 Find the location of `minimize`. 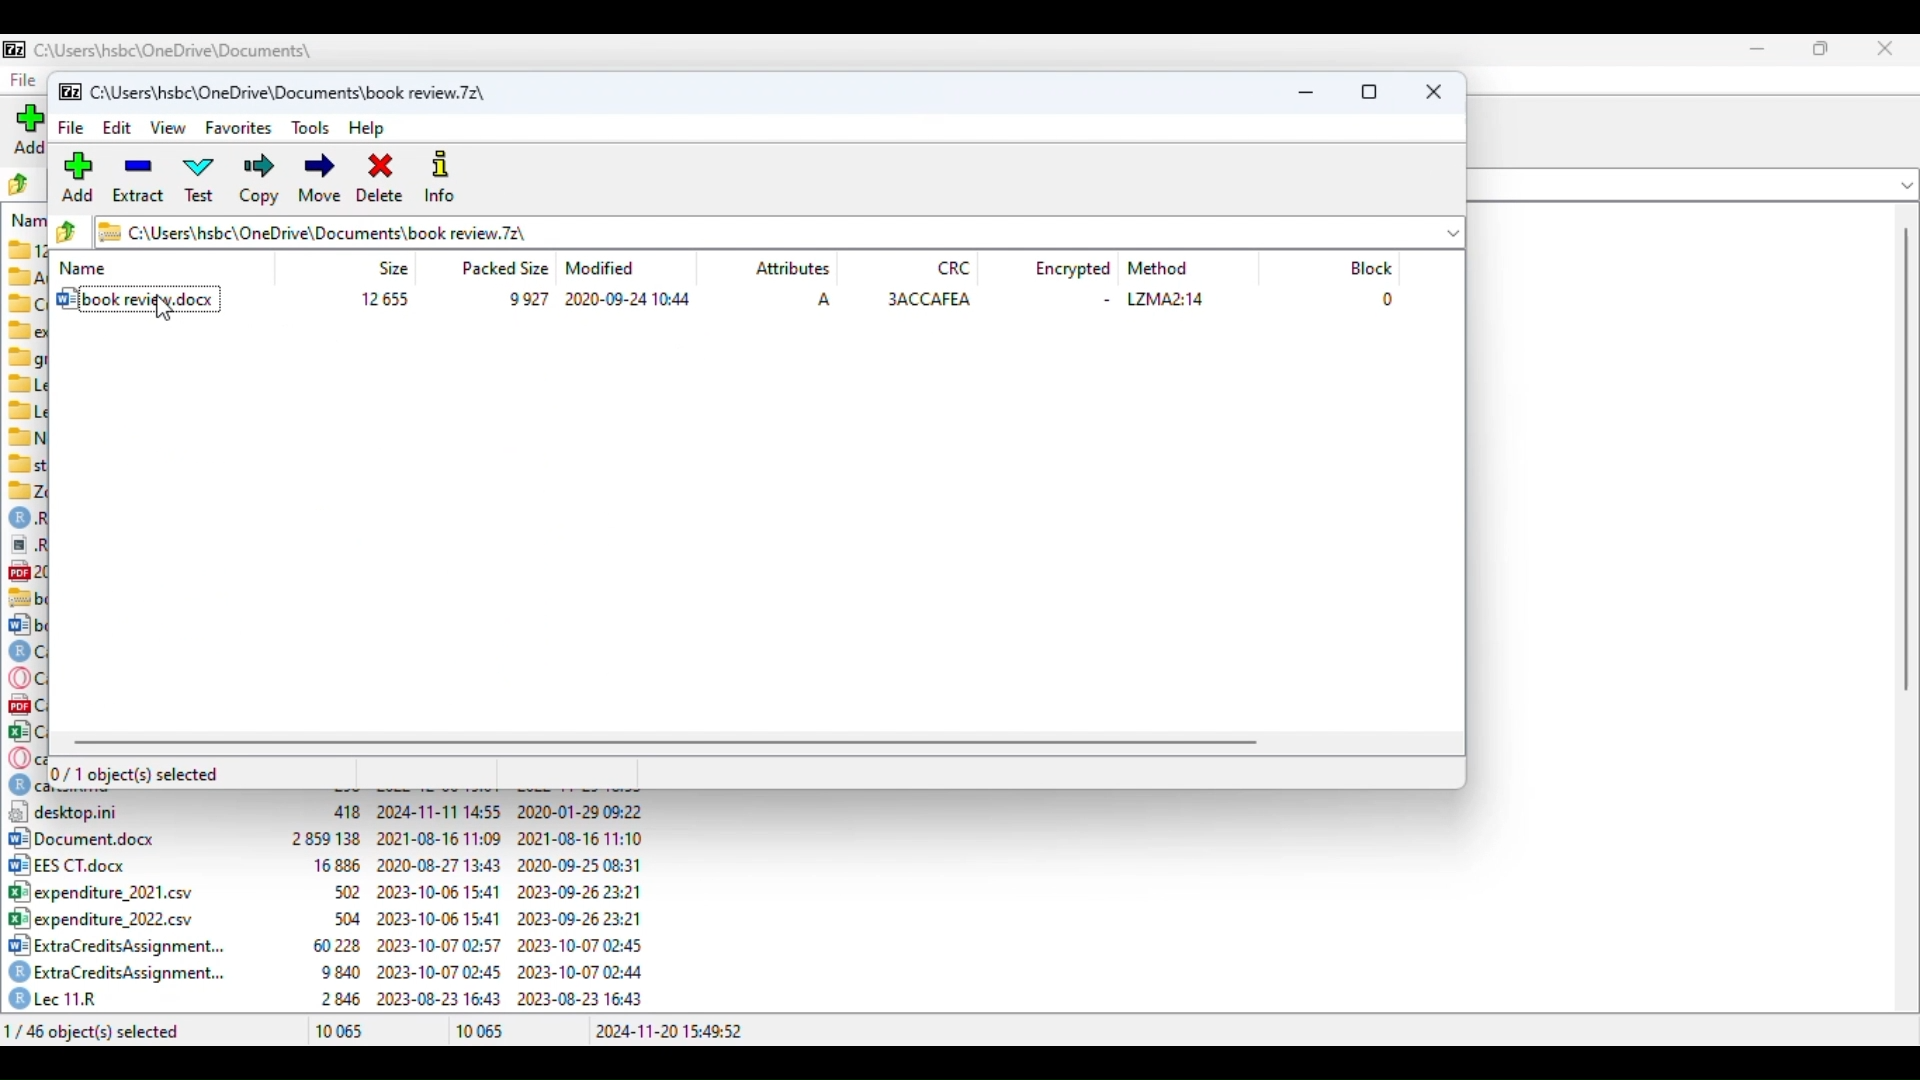

minimize is located at coordinates (1759, 50).